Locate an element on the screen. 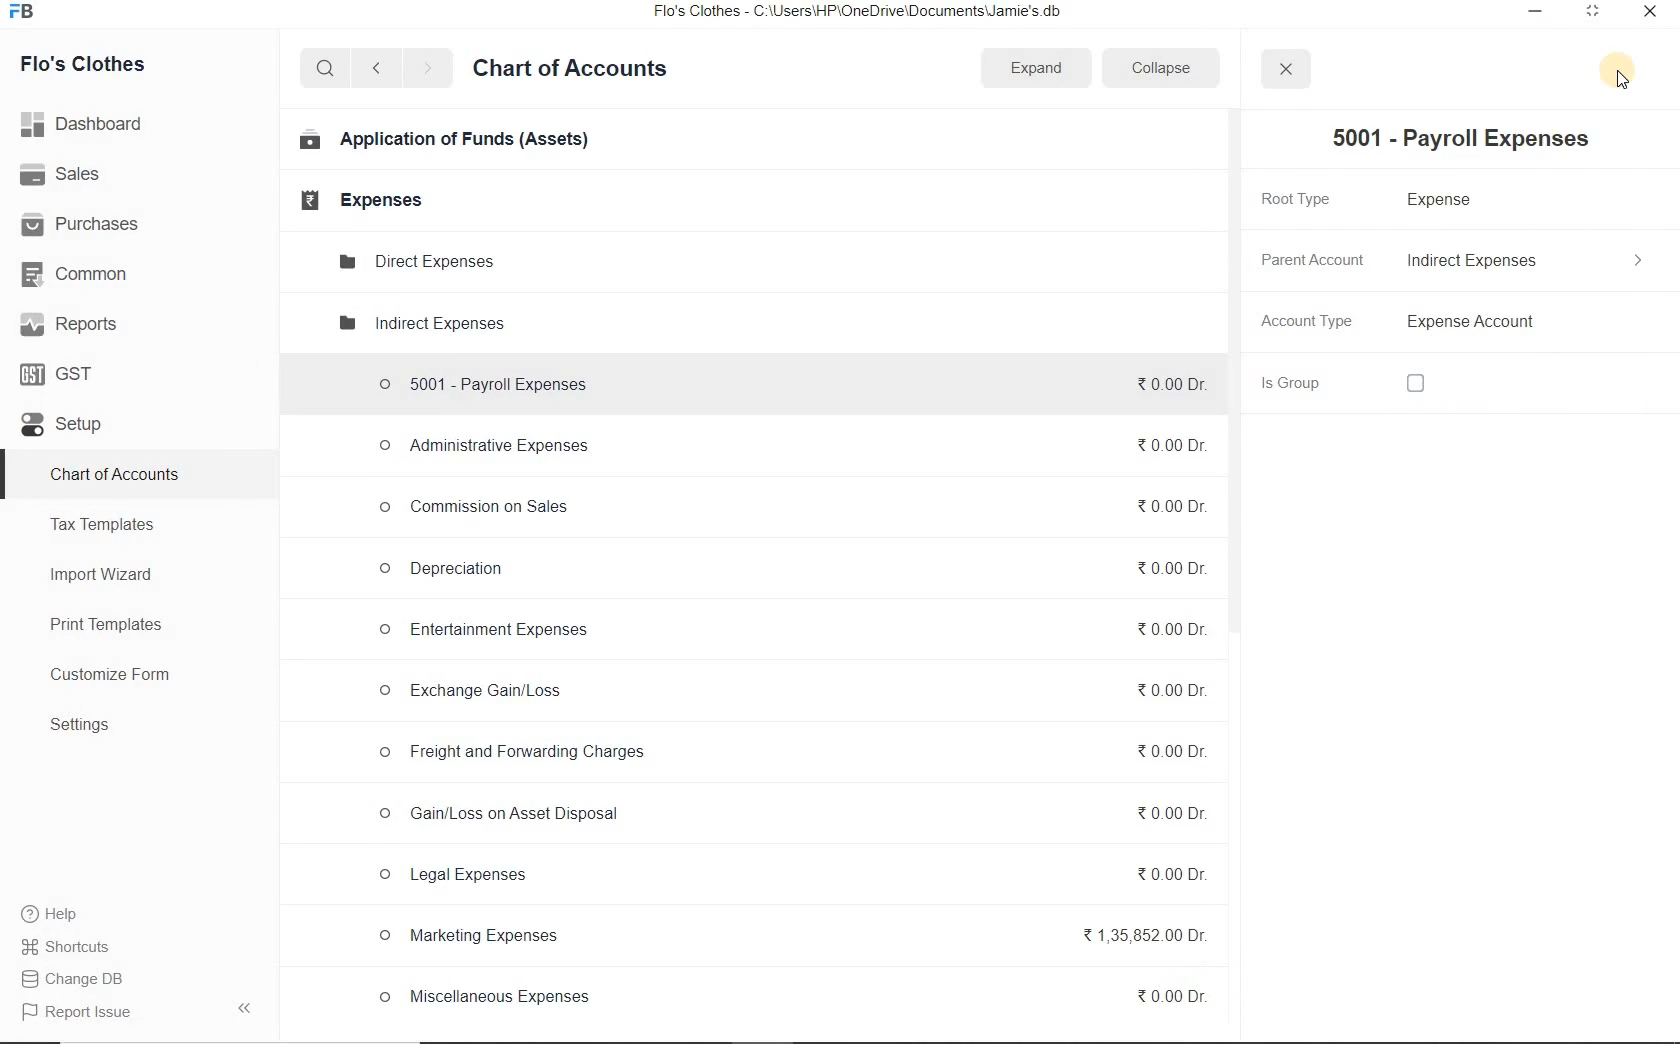 This screenshot has height=1044, width=1680. close is located at coordinates (1647, 16).